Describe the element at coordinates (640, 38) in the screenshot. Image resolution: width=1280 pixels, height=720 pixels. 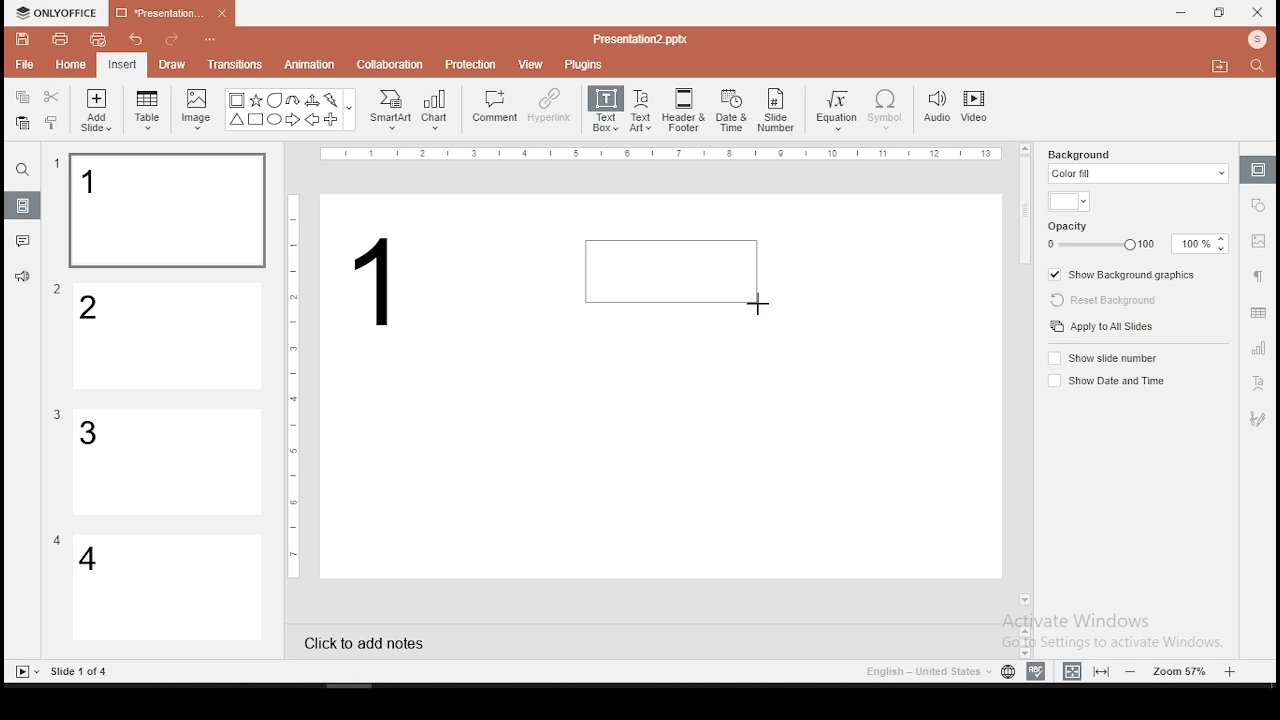
I see `` at that location.